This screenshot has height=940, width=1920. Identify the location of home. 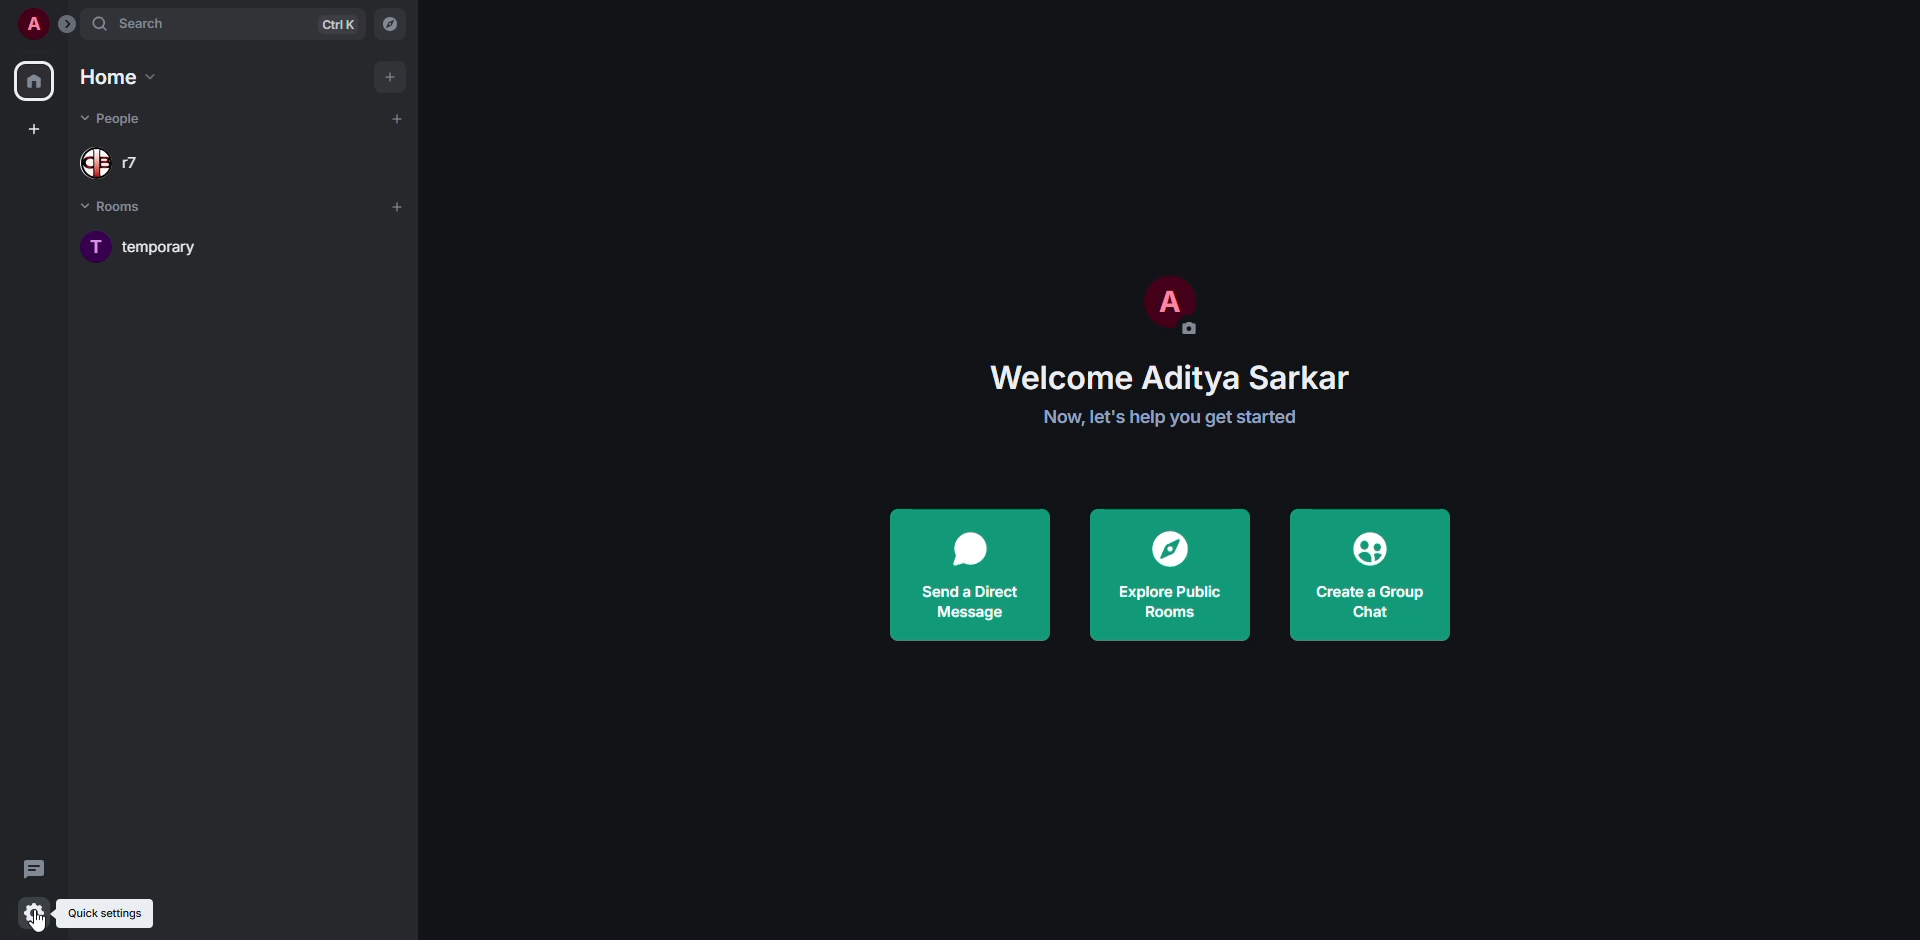
(38, 82).